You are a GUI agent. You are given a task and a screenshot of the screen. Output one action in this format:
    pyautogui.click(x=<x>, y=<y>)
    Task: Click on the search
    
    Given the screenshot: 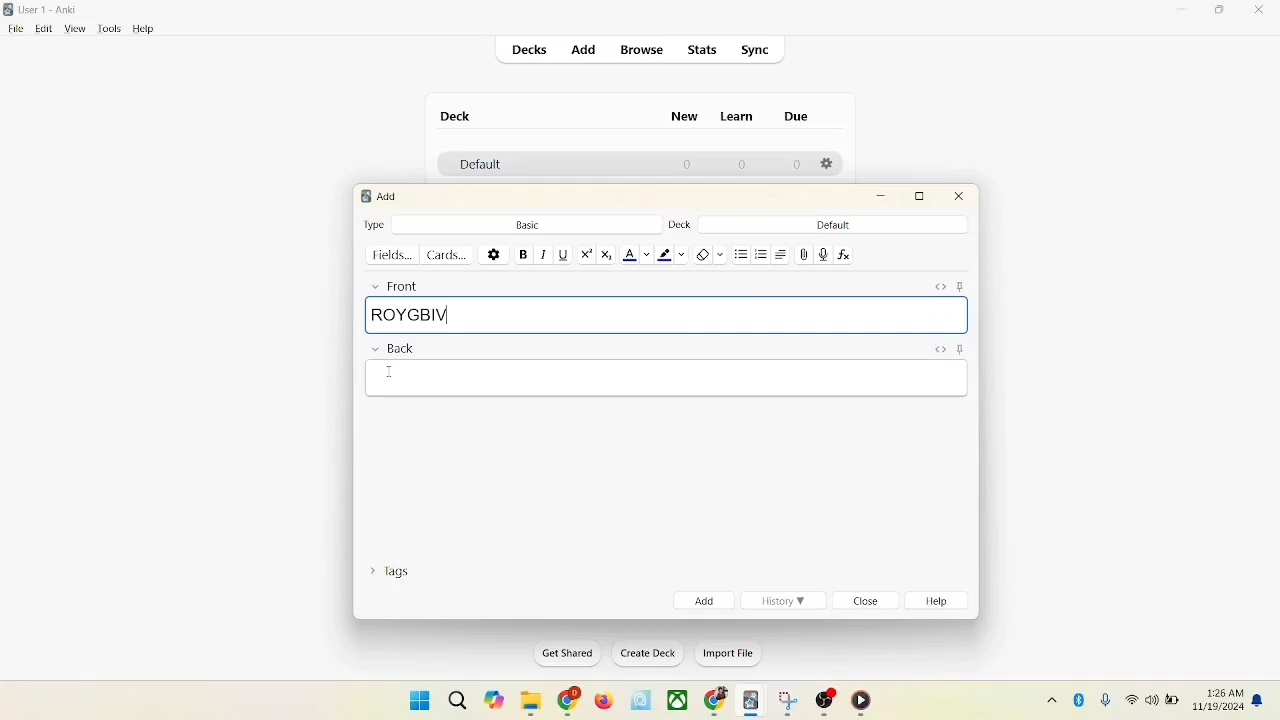 What is the action you would take?
    pyautogui.click(x=456, y=696)
    